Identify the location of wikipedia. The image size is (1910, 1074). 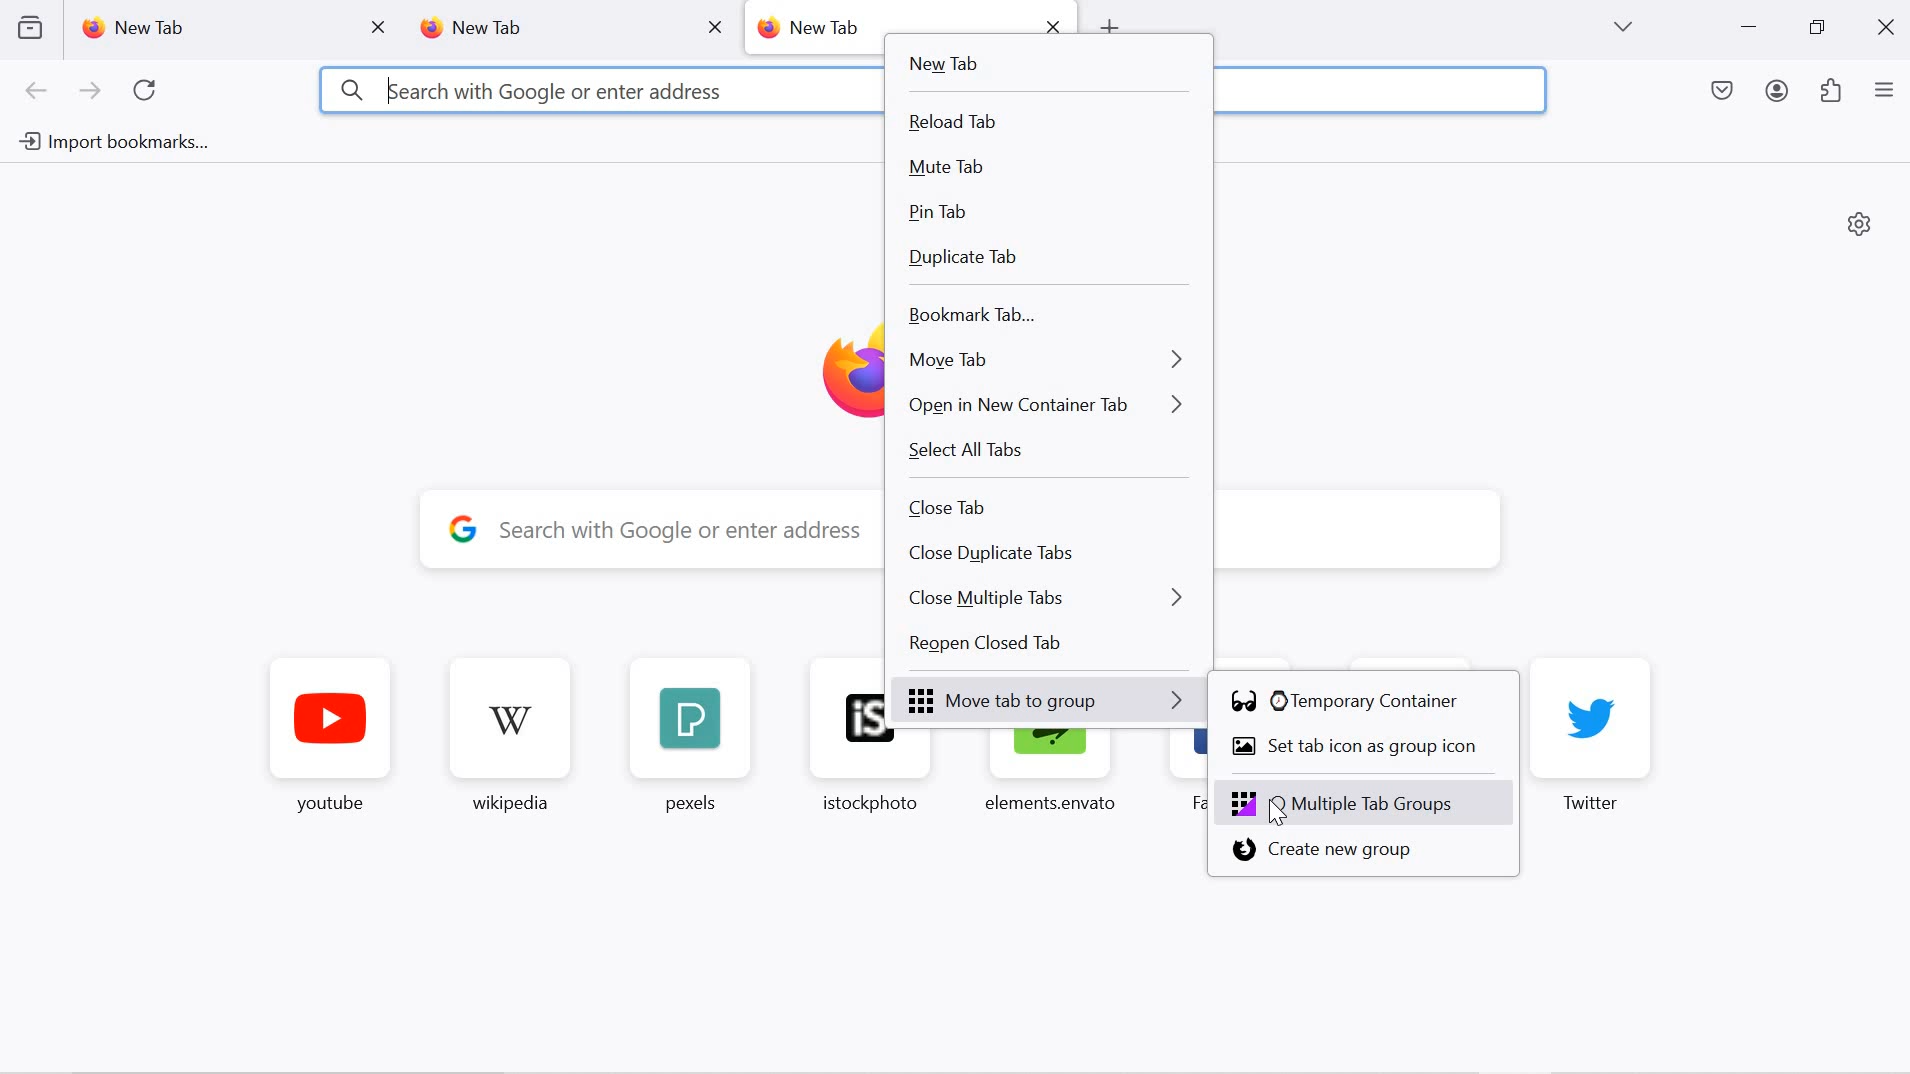
(506, 738).